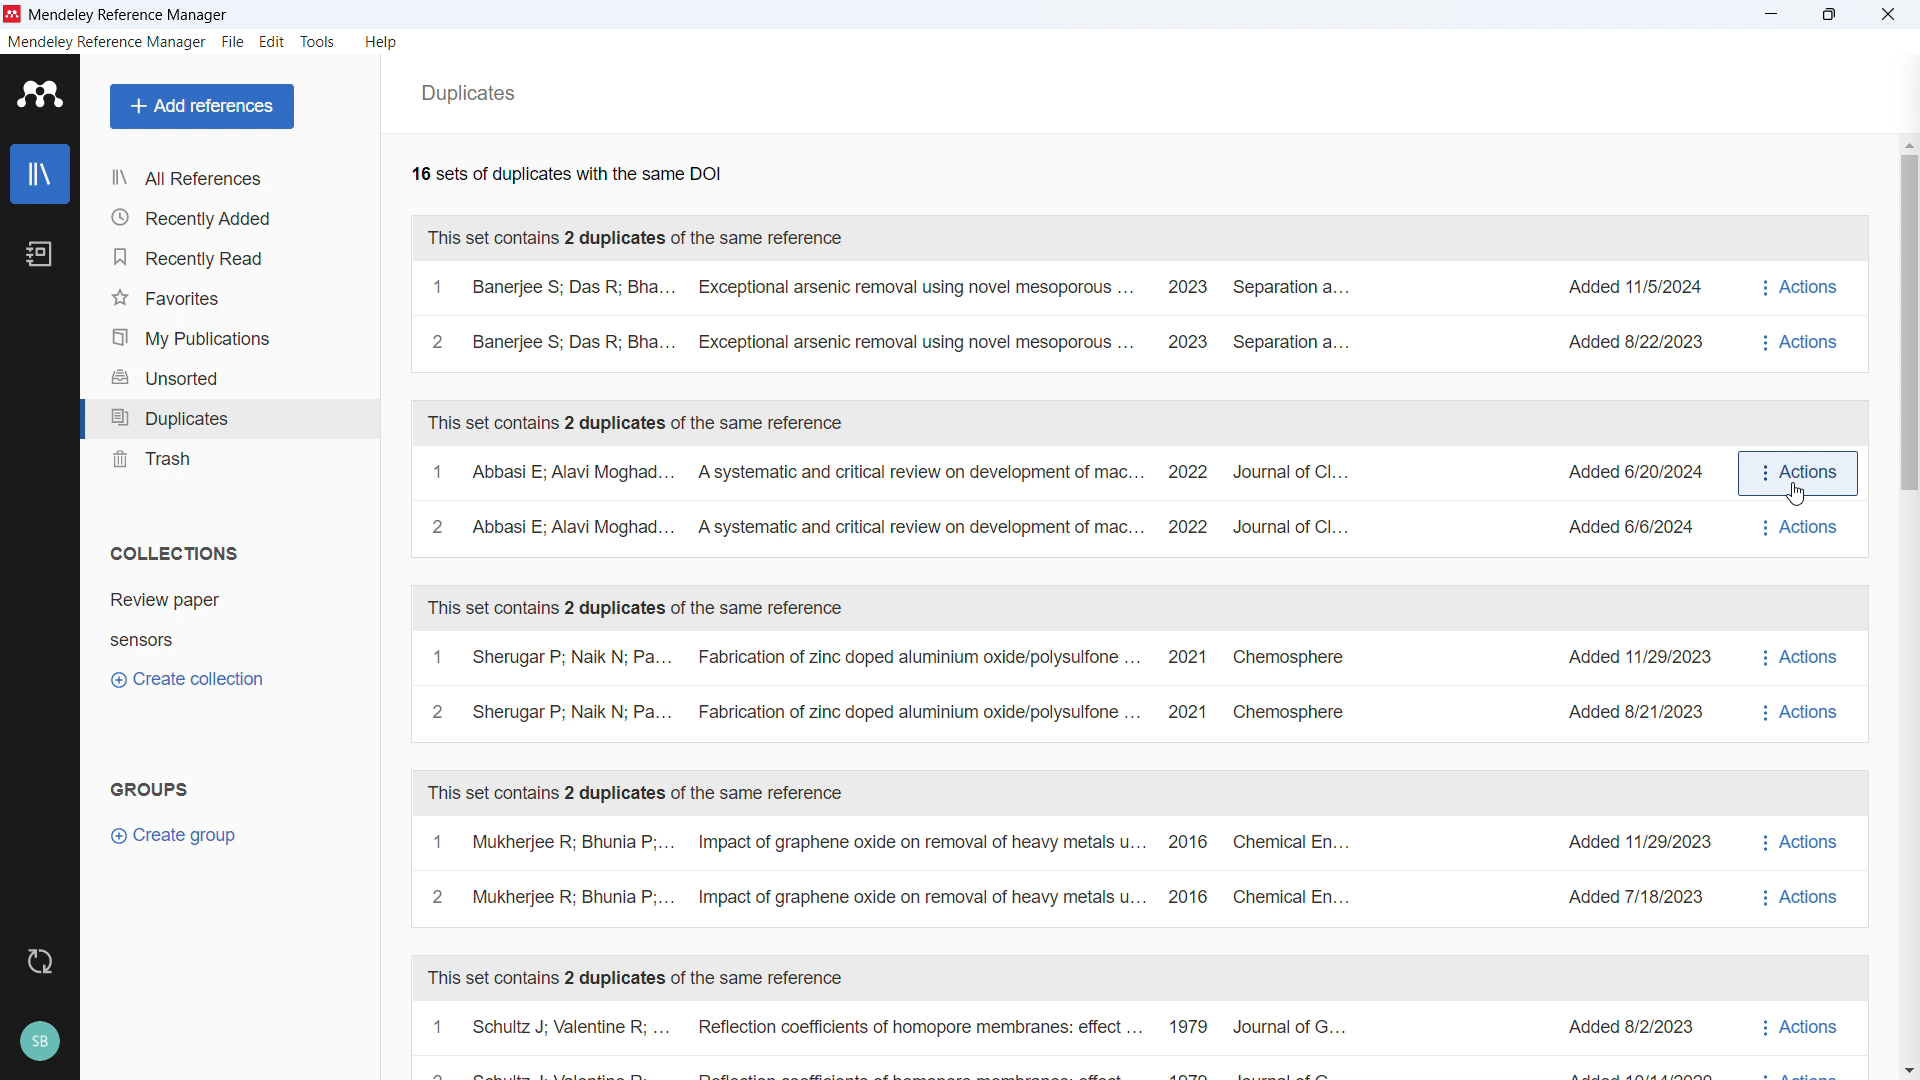  I want to click on This set contains 2 duplicates of the same reference, so click(639, 610).